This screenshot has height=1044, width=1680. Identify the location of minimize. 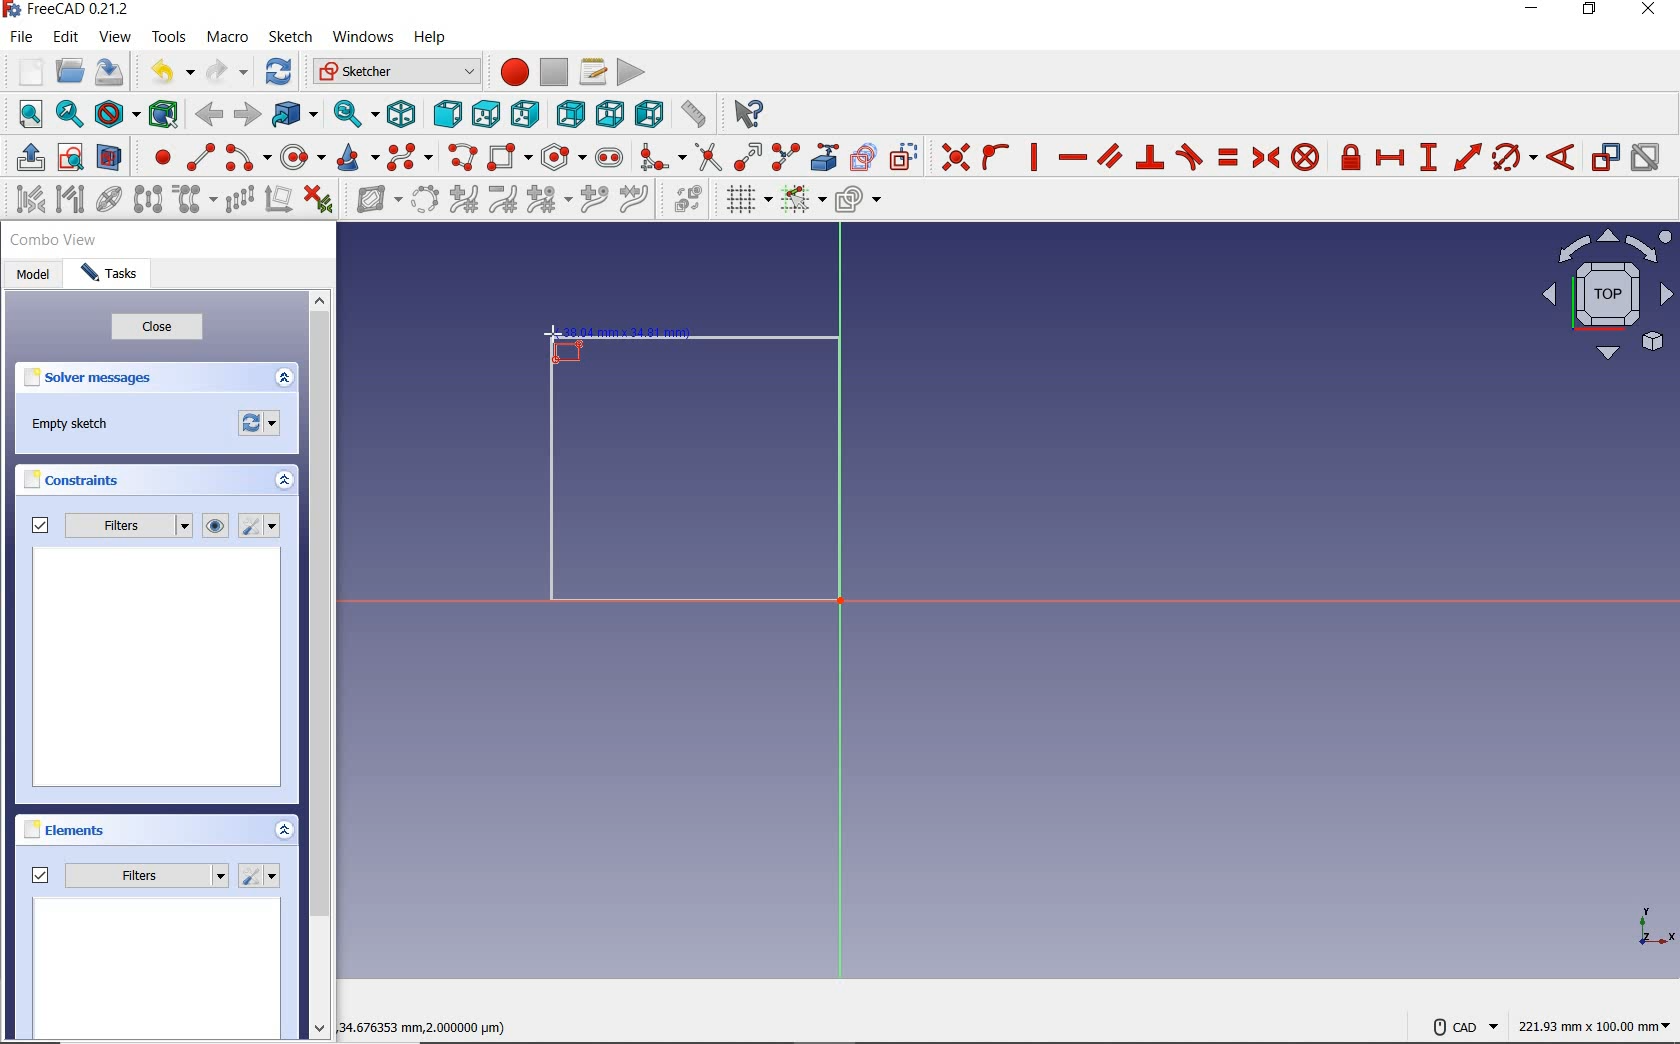
(1533, 13).